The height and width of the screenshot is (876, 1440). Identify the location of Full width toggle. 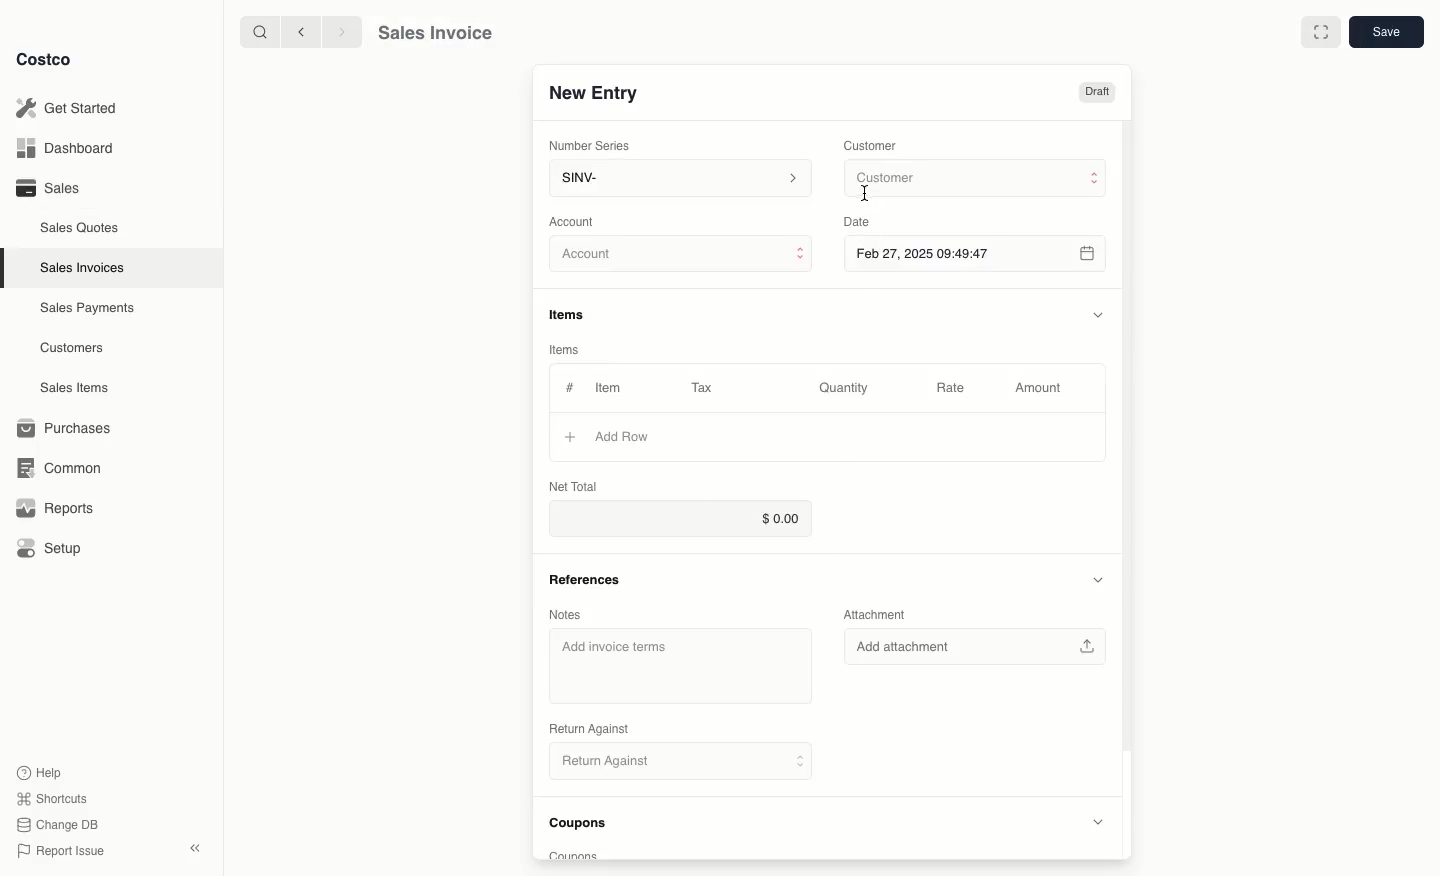
(1320, 32).